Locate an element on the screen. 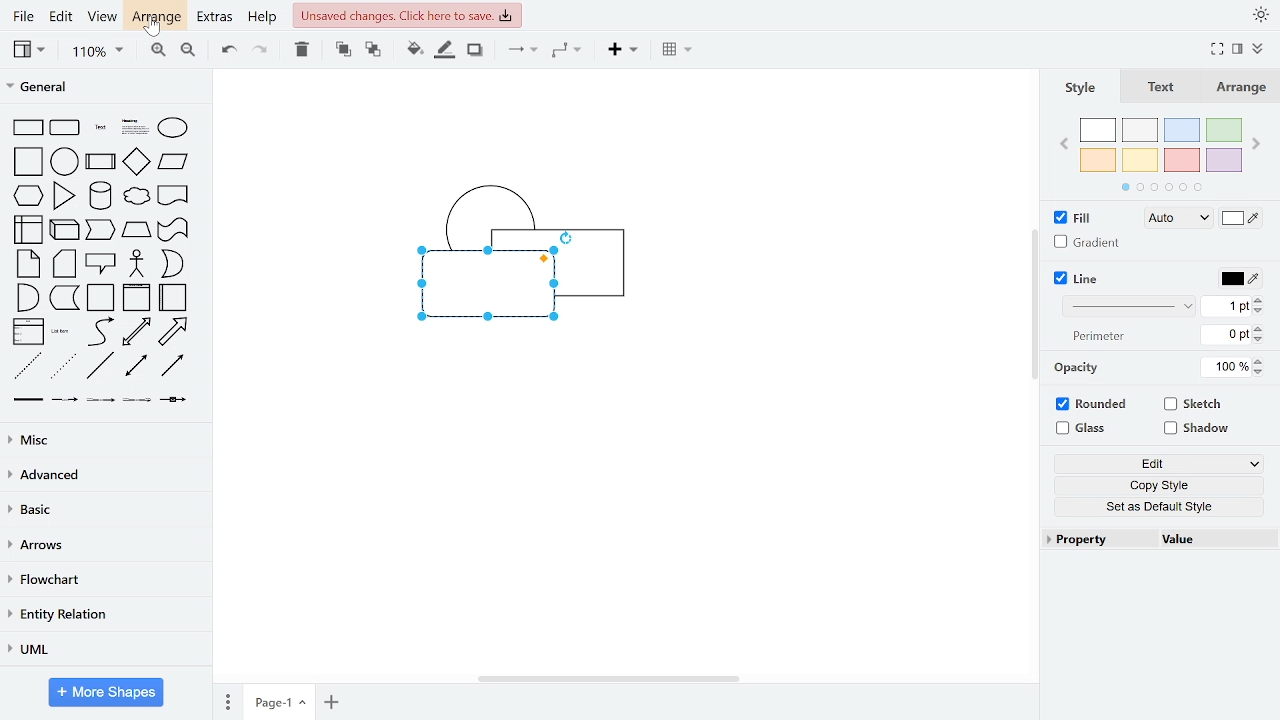  link is located at coordinates (26, 399).